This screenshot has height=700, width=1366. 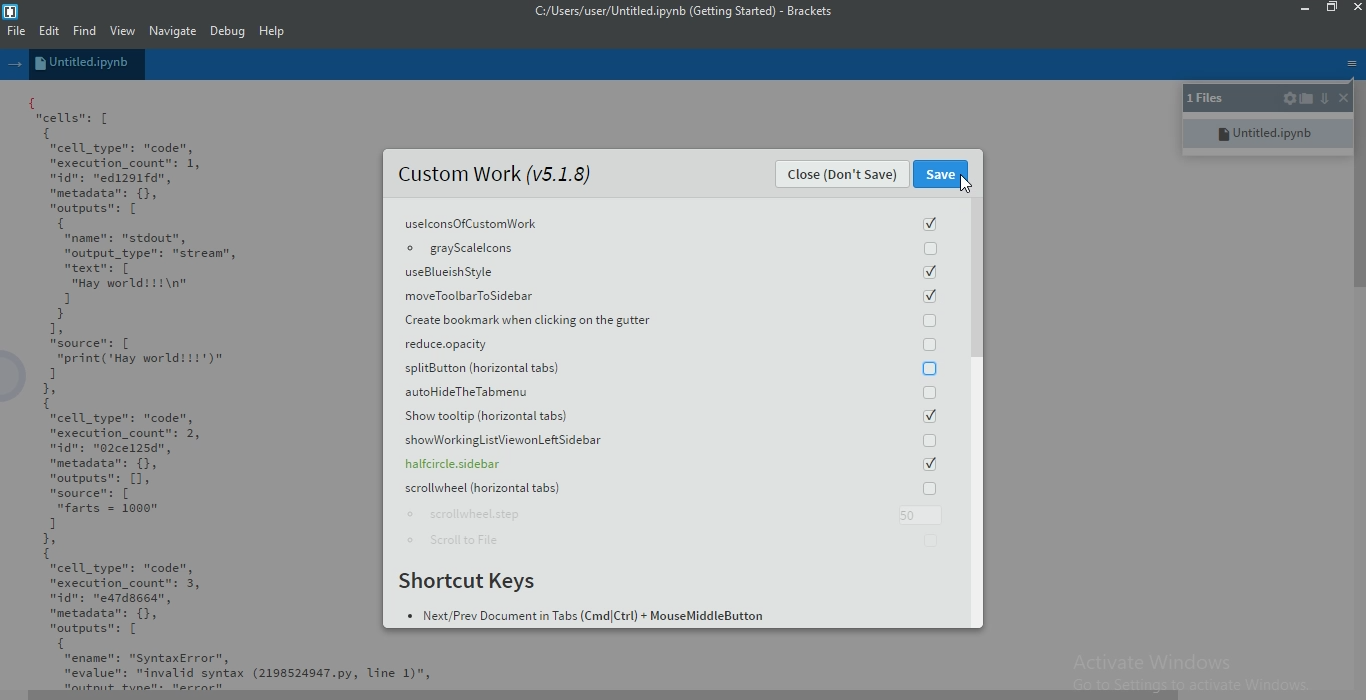 What do you see at coordinates (965, 183) in the screenshot?
I see `cursor` at bounding box center [965, 183].